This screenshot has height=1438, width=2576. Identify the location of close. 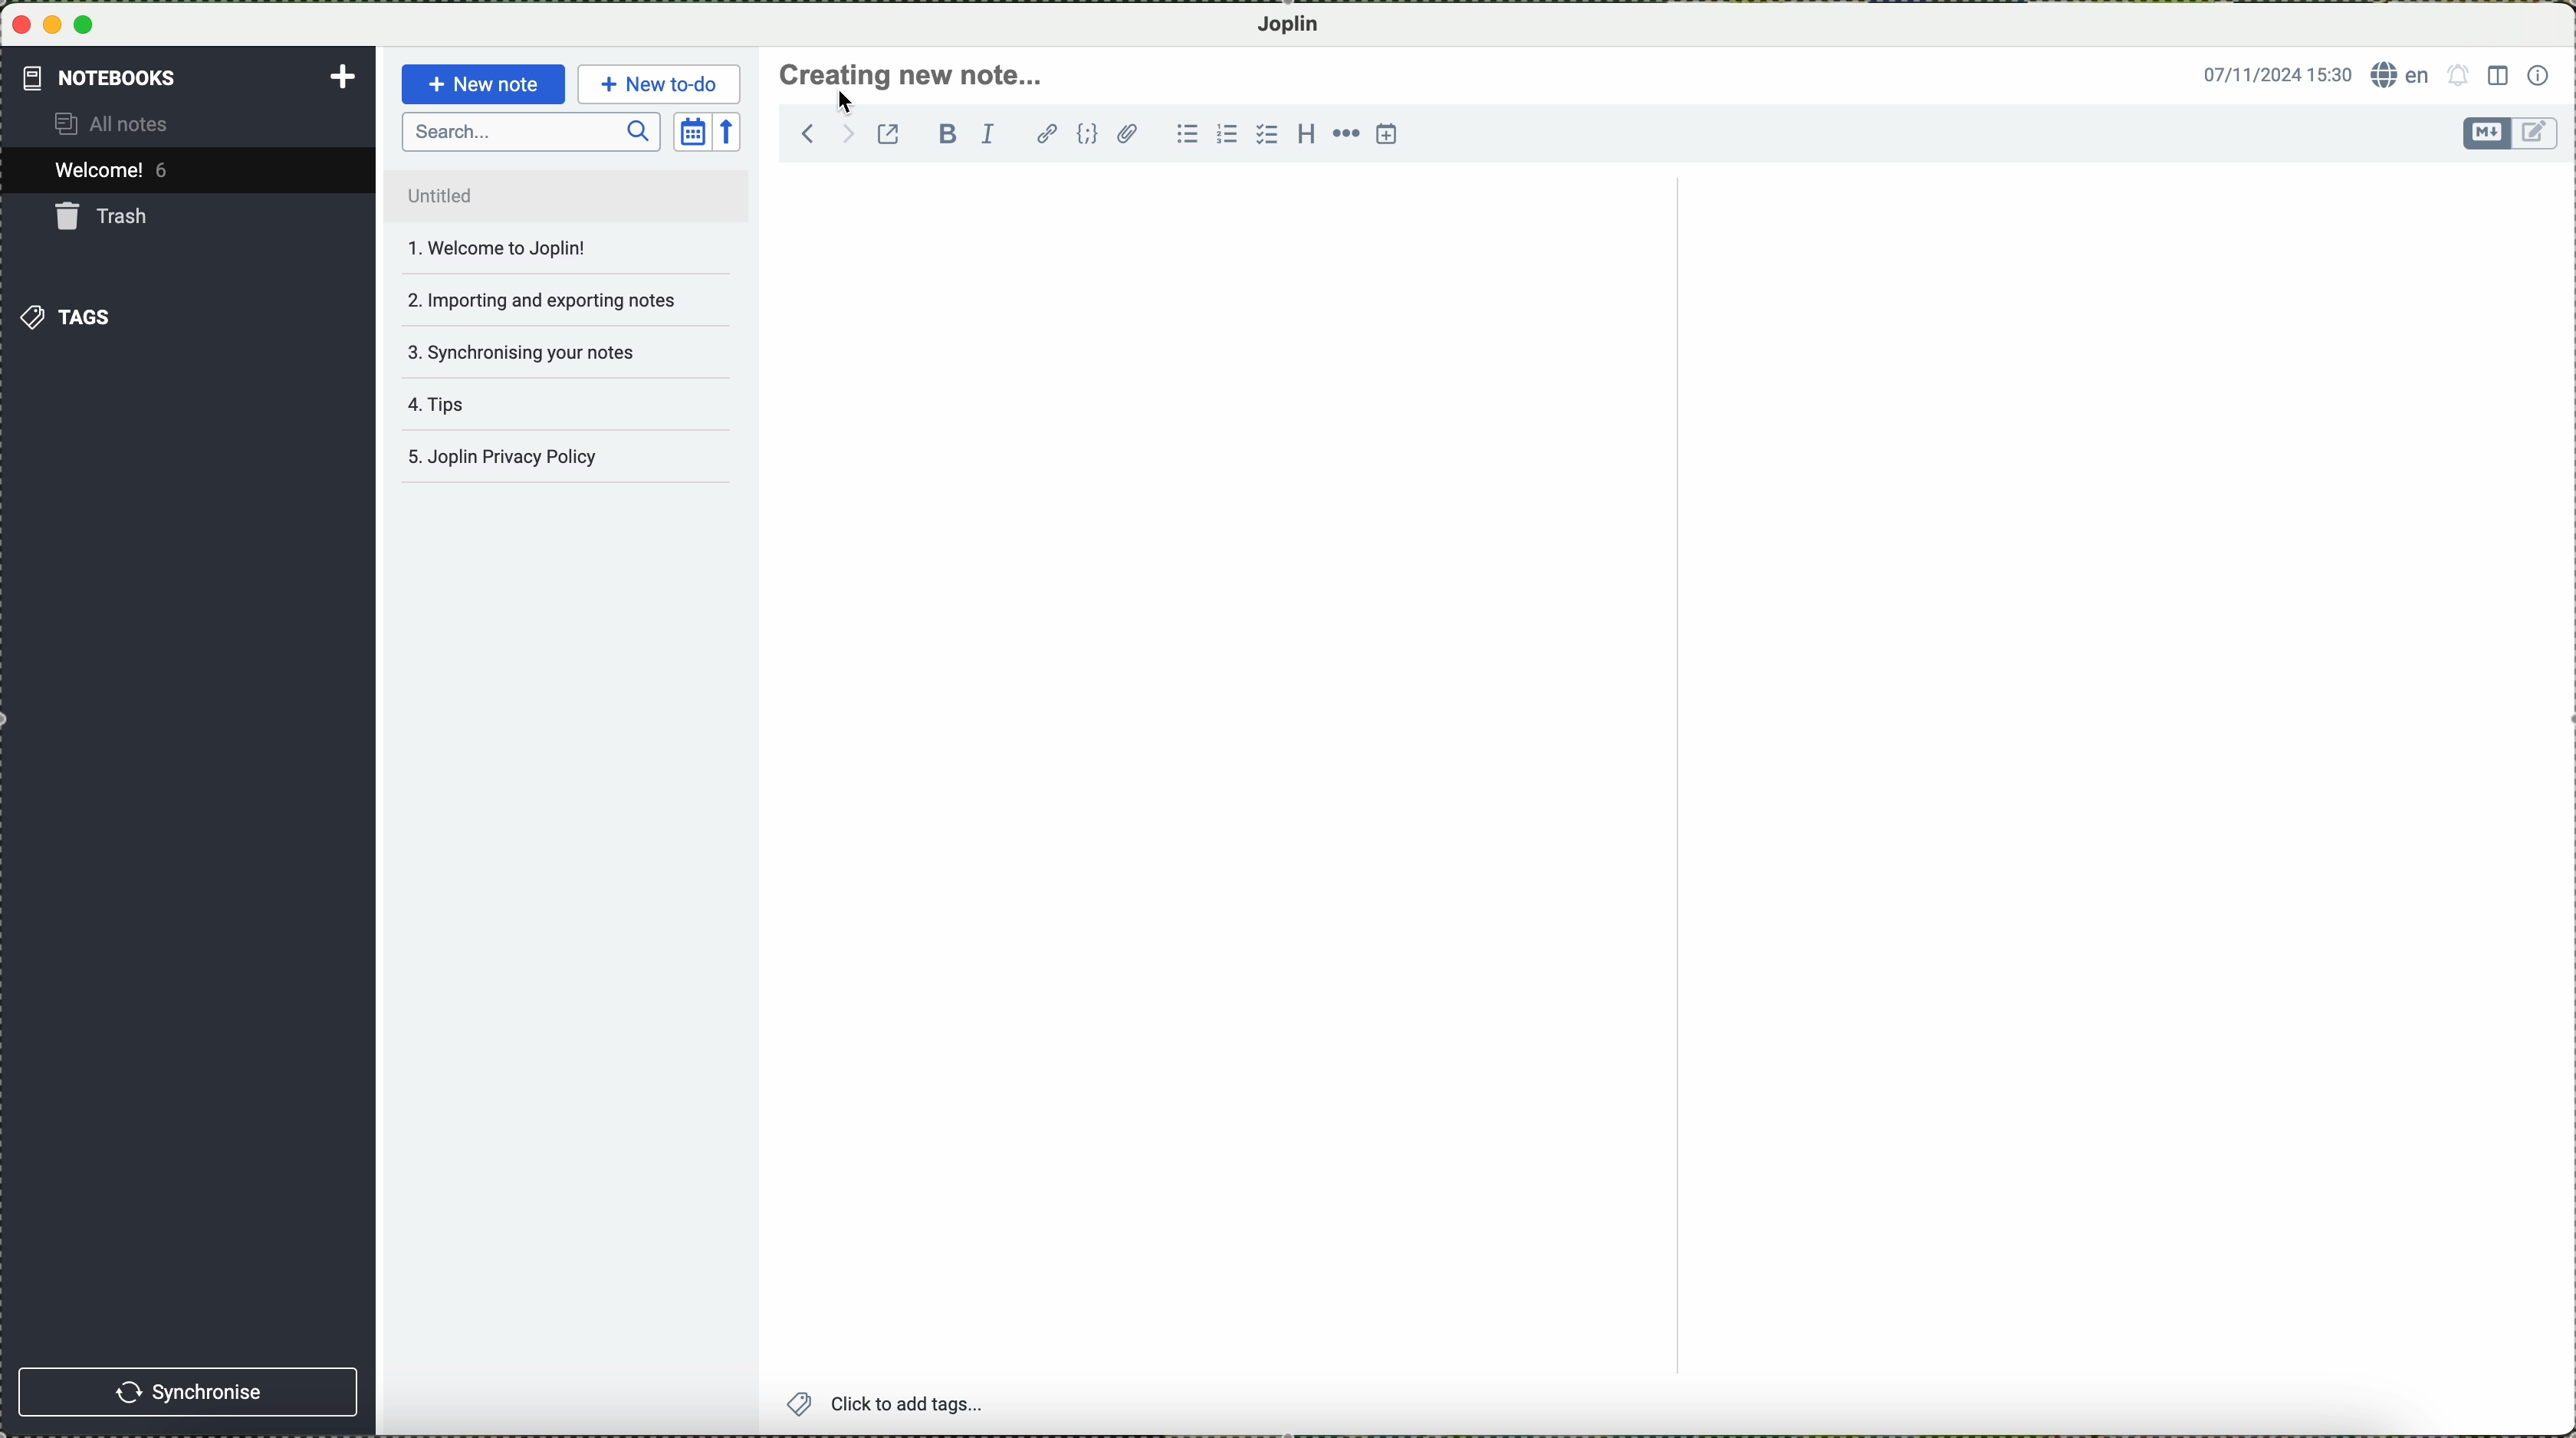
(20, 26).